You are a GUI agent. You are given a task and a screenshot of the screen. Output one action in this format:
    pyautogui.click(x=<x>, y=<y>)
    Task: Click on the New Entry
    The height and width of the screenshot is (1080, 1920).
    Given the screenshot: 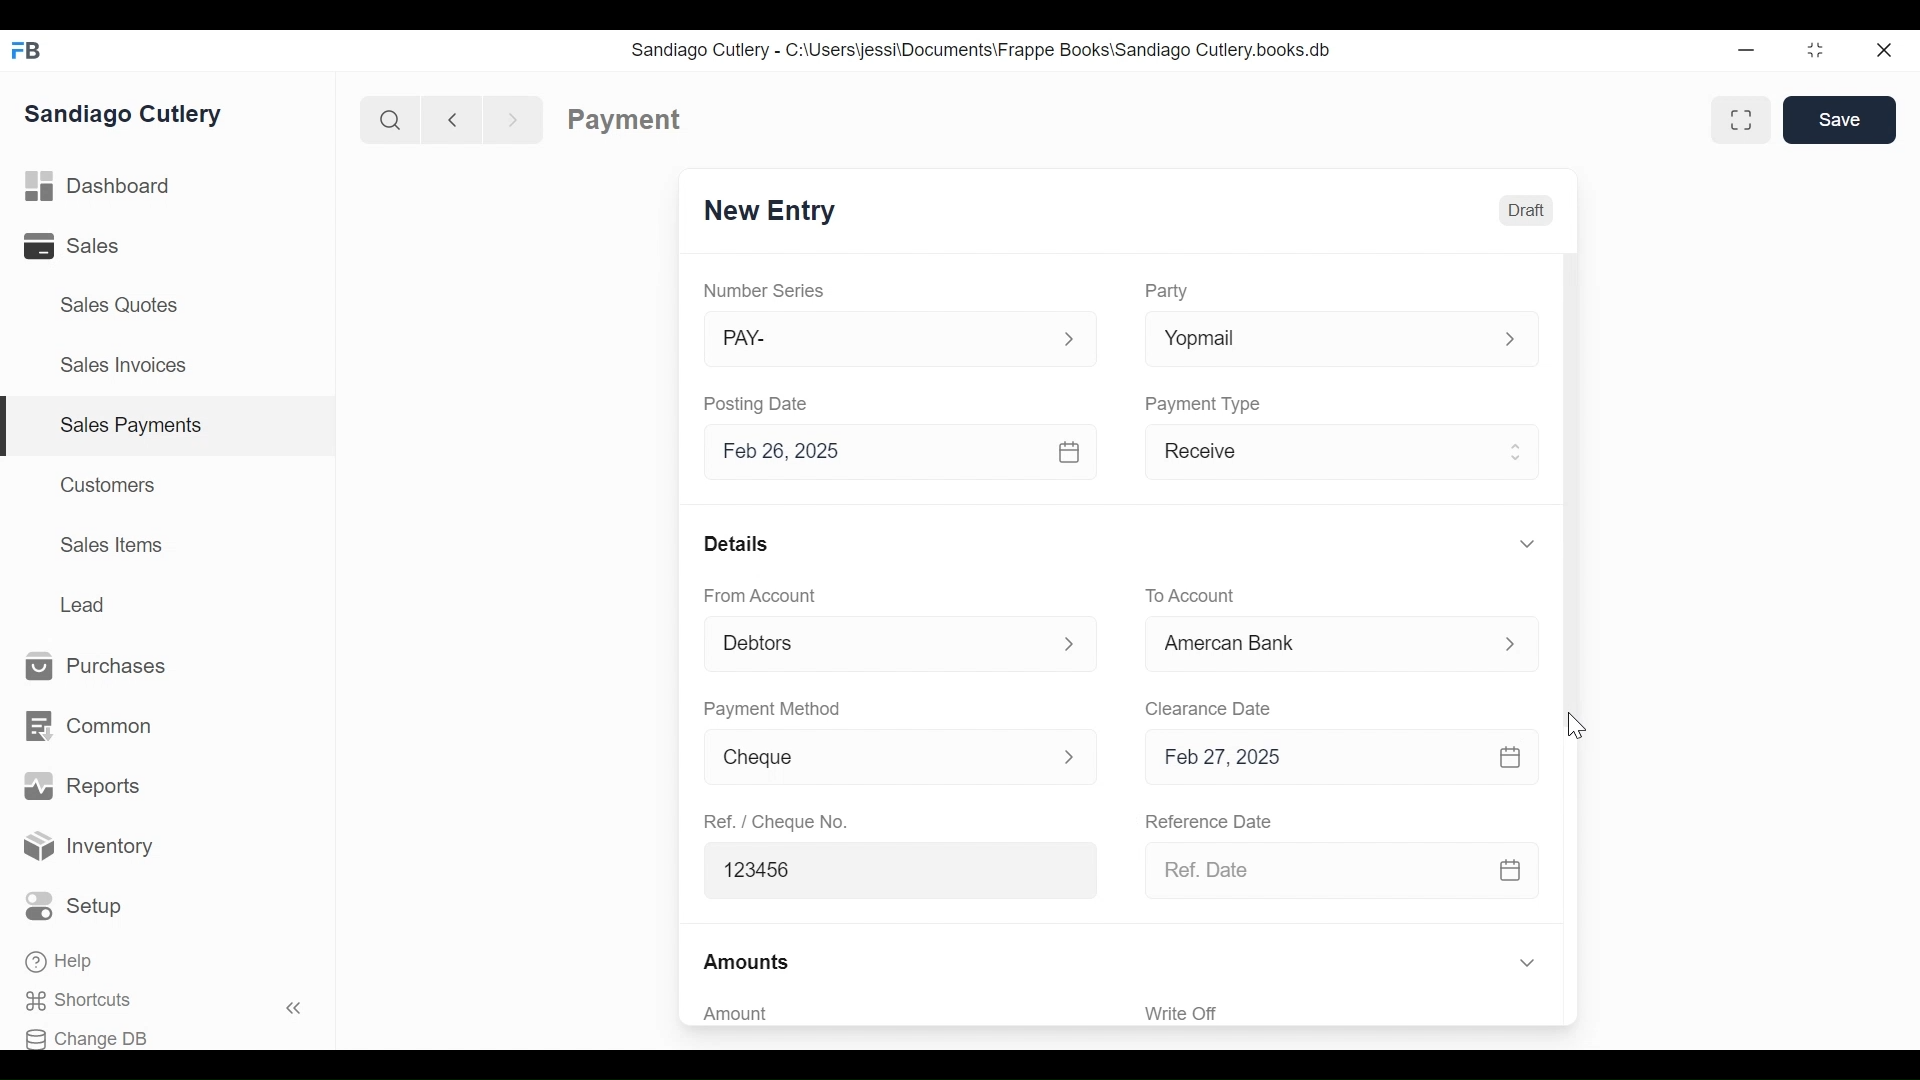 What is the action you would take?
    pyautogui.click(x=770, y=212)
    